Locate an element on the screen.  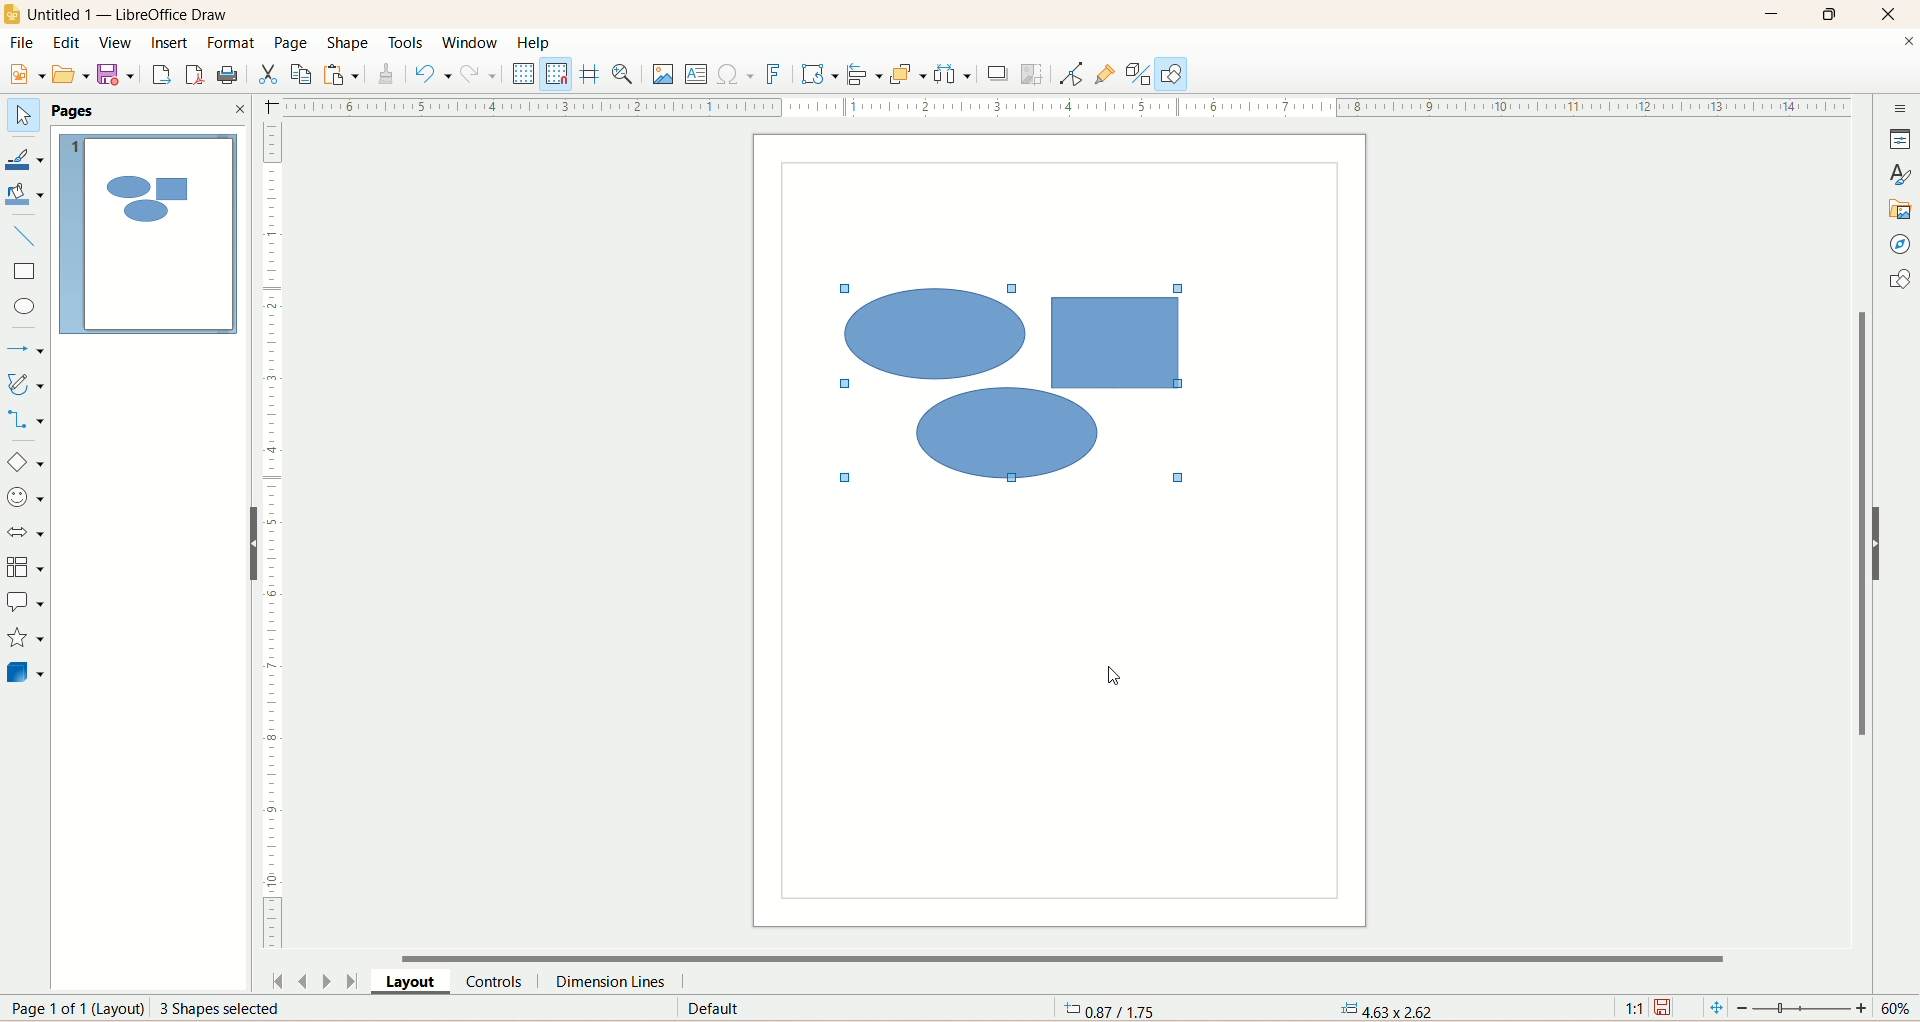
save is located at coordinates (118, 75).